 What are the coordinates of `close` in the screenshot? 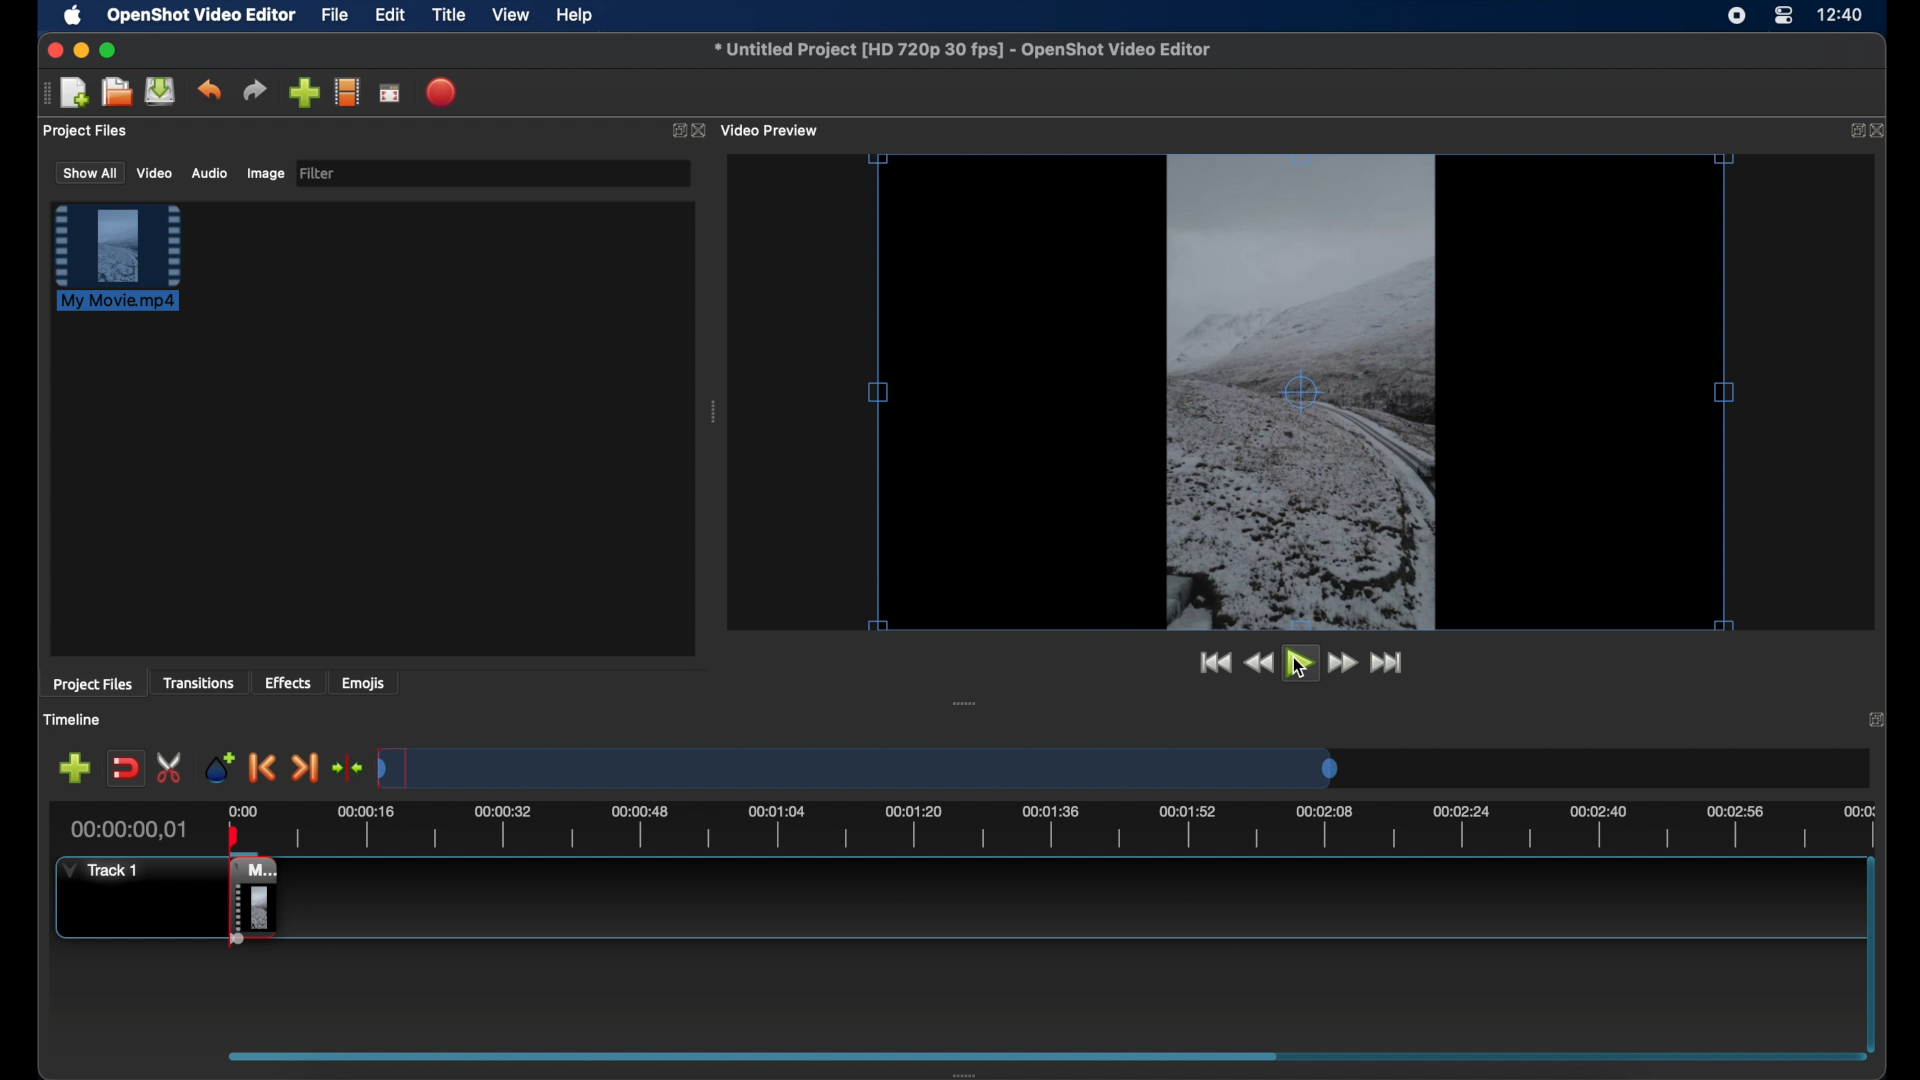 It's located at (699, 131).